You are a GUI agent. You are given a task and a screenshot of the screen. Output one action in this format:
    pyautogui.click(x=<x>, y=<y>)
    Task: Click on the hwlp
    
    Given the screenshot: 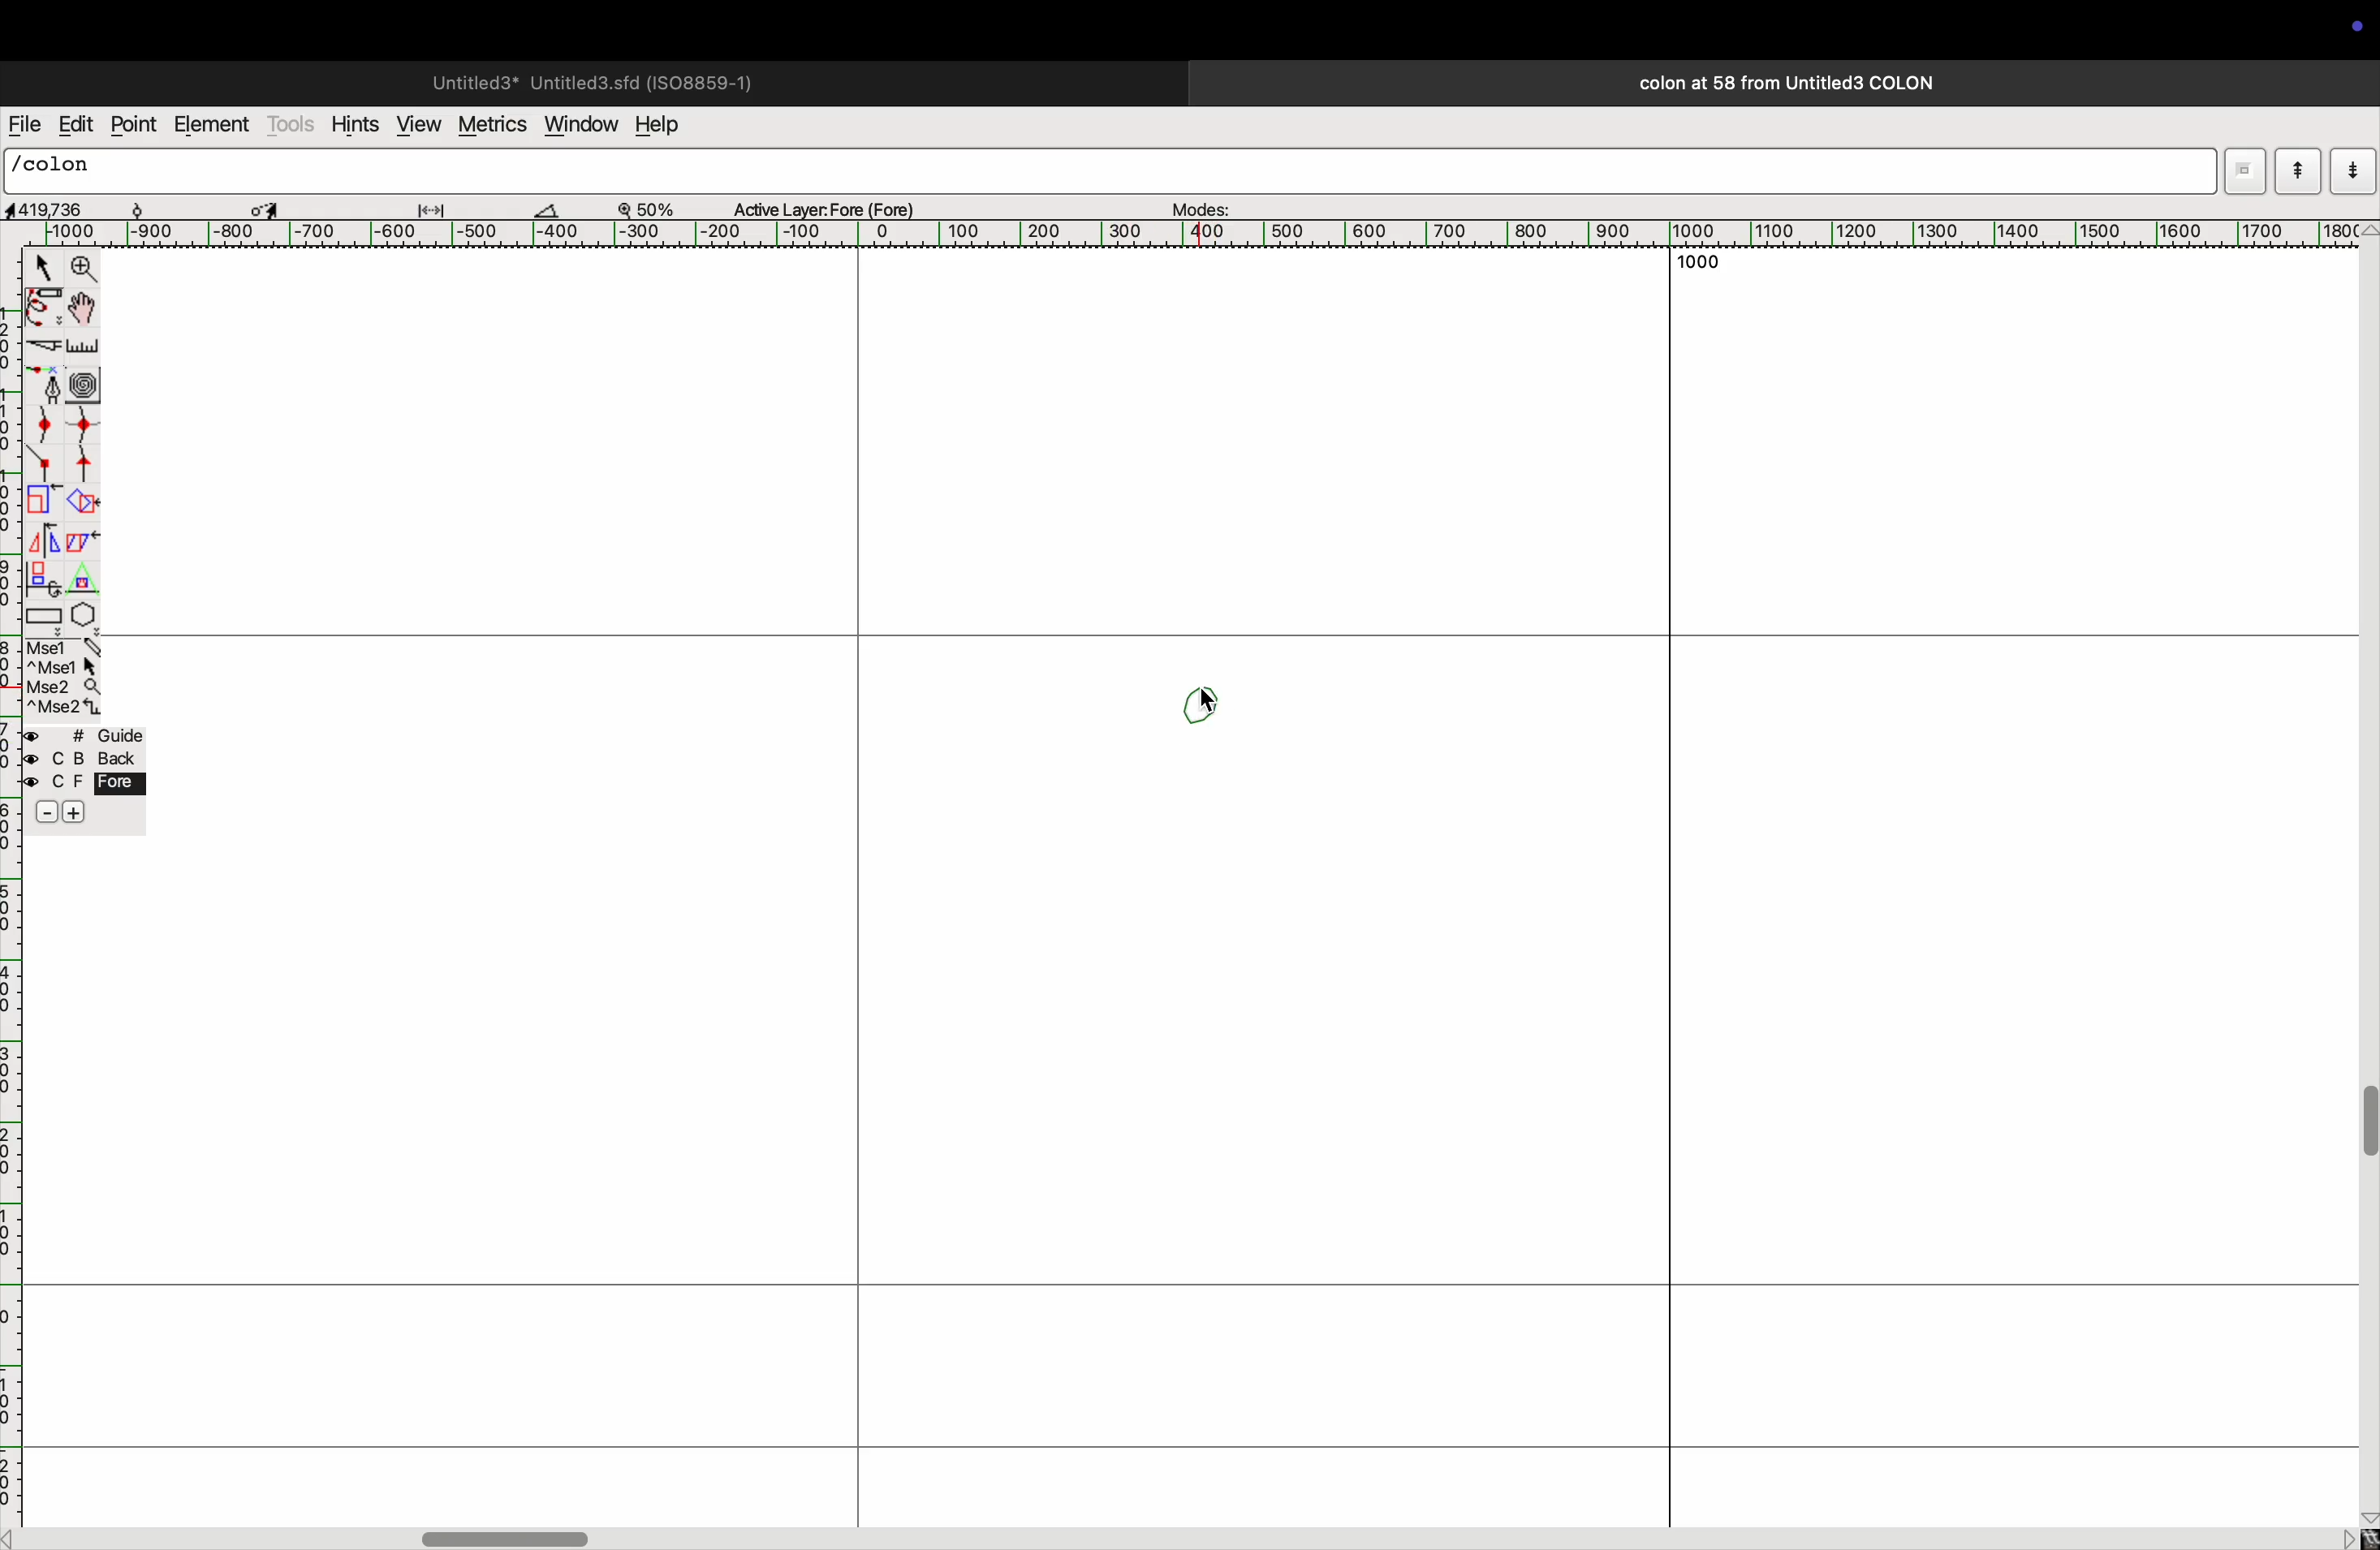 What is the action you would take?
    pyautogui.click(x=670, y=126)
    